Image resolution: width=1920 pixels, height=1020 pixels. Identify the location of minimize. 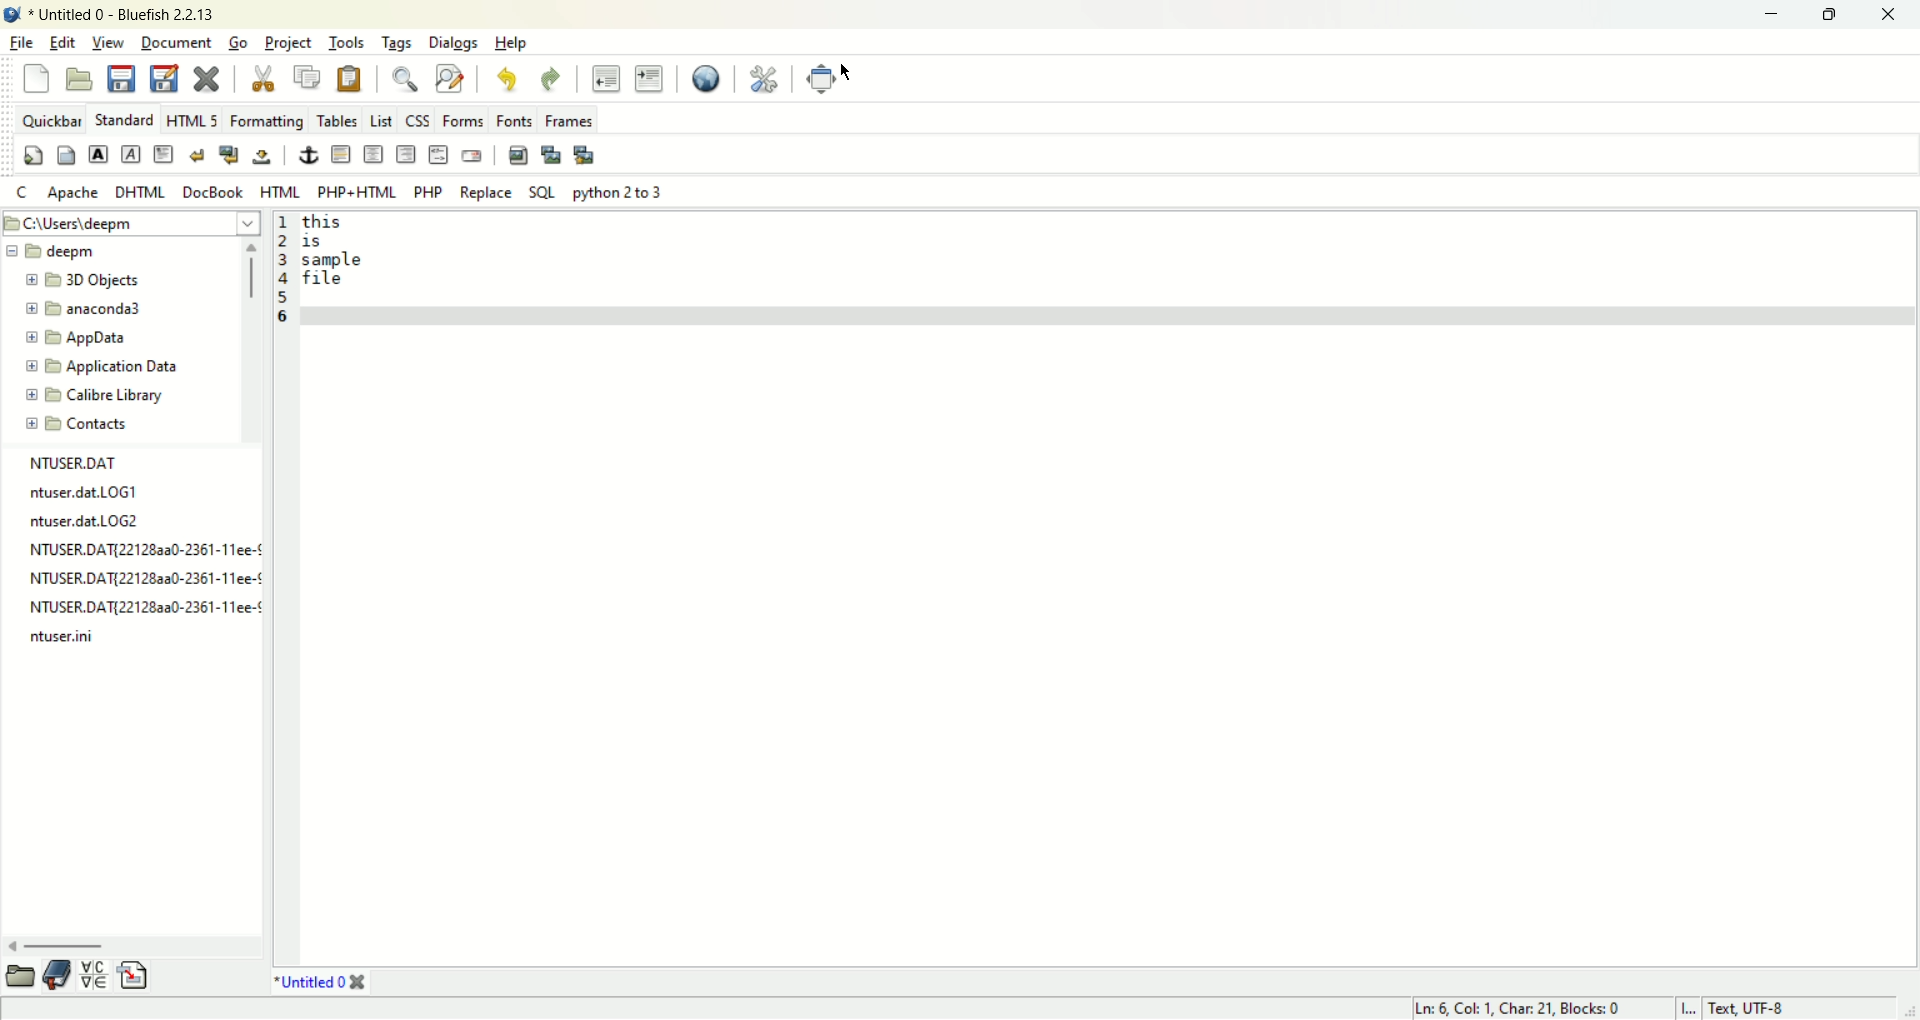
(1773, 14).